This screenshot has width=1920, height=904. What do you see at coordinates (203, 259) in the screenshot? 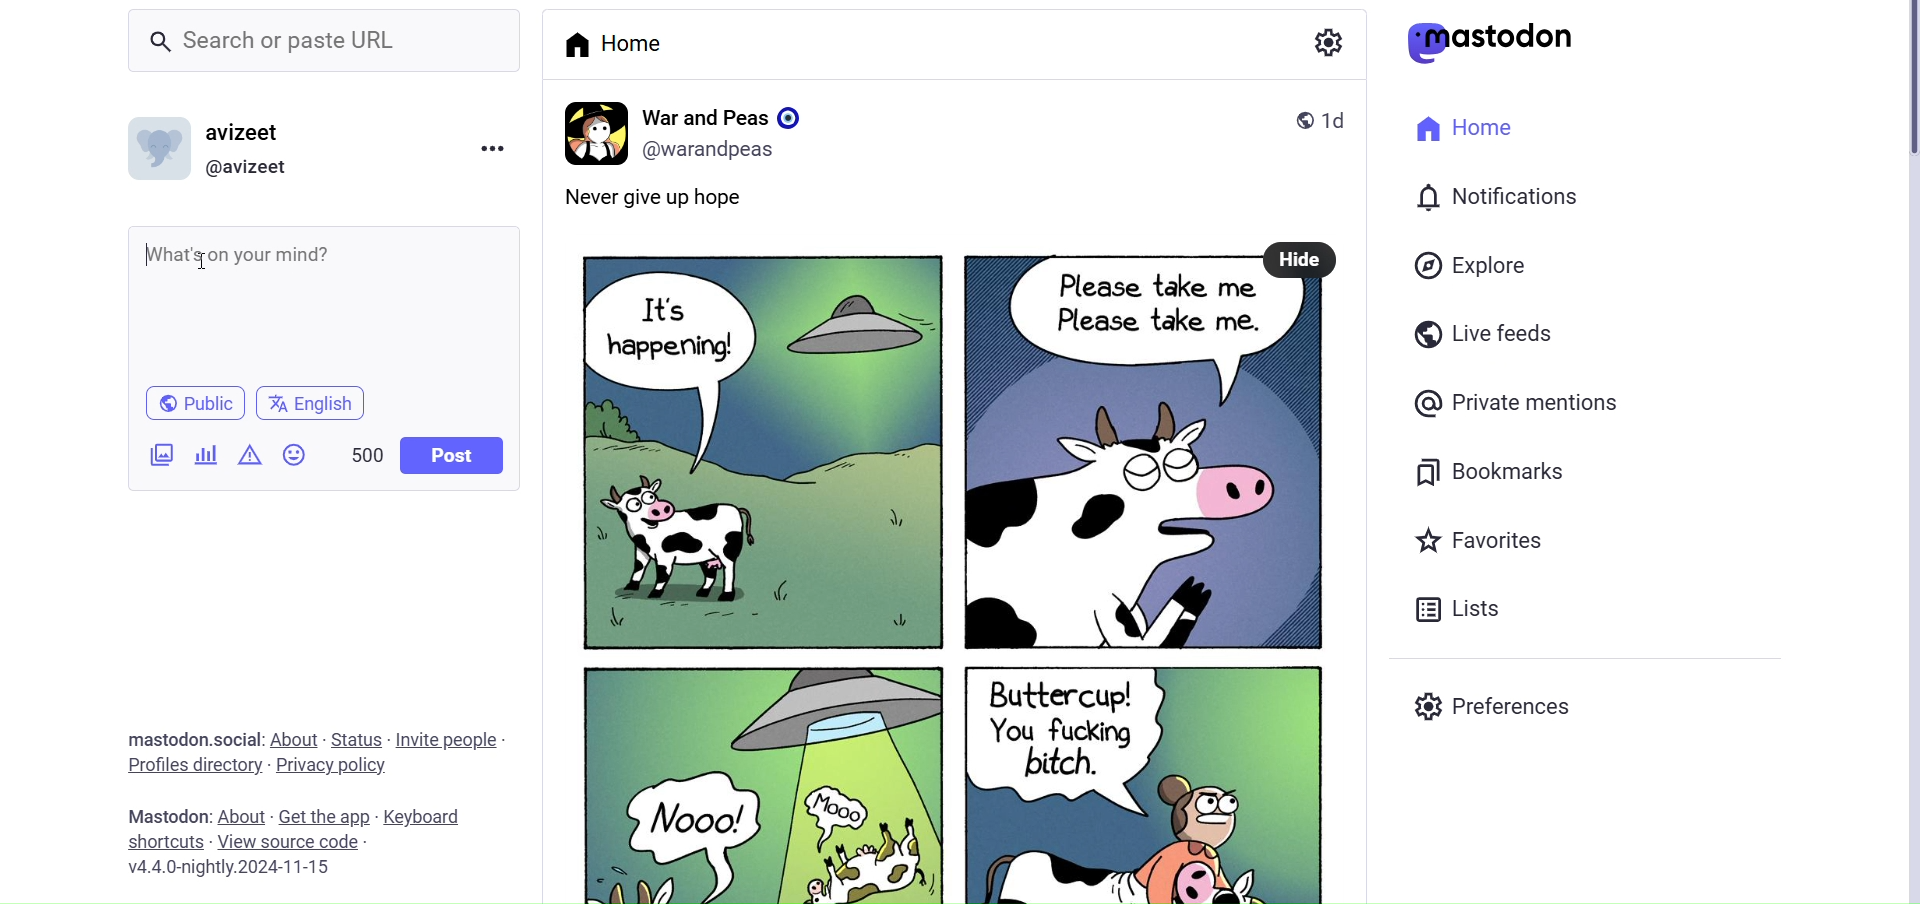
I see `cursor` at bounding box center [203, 259].